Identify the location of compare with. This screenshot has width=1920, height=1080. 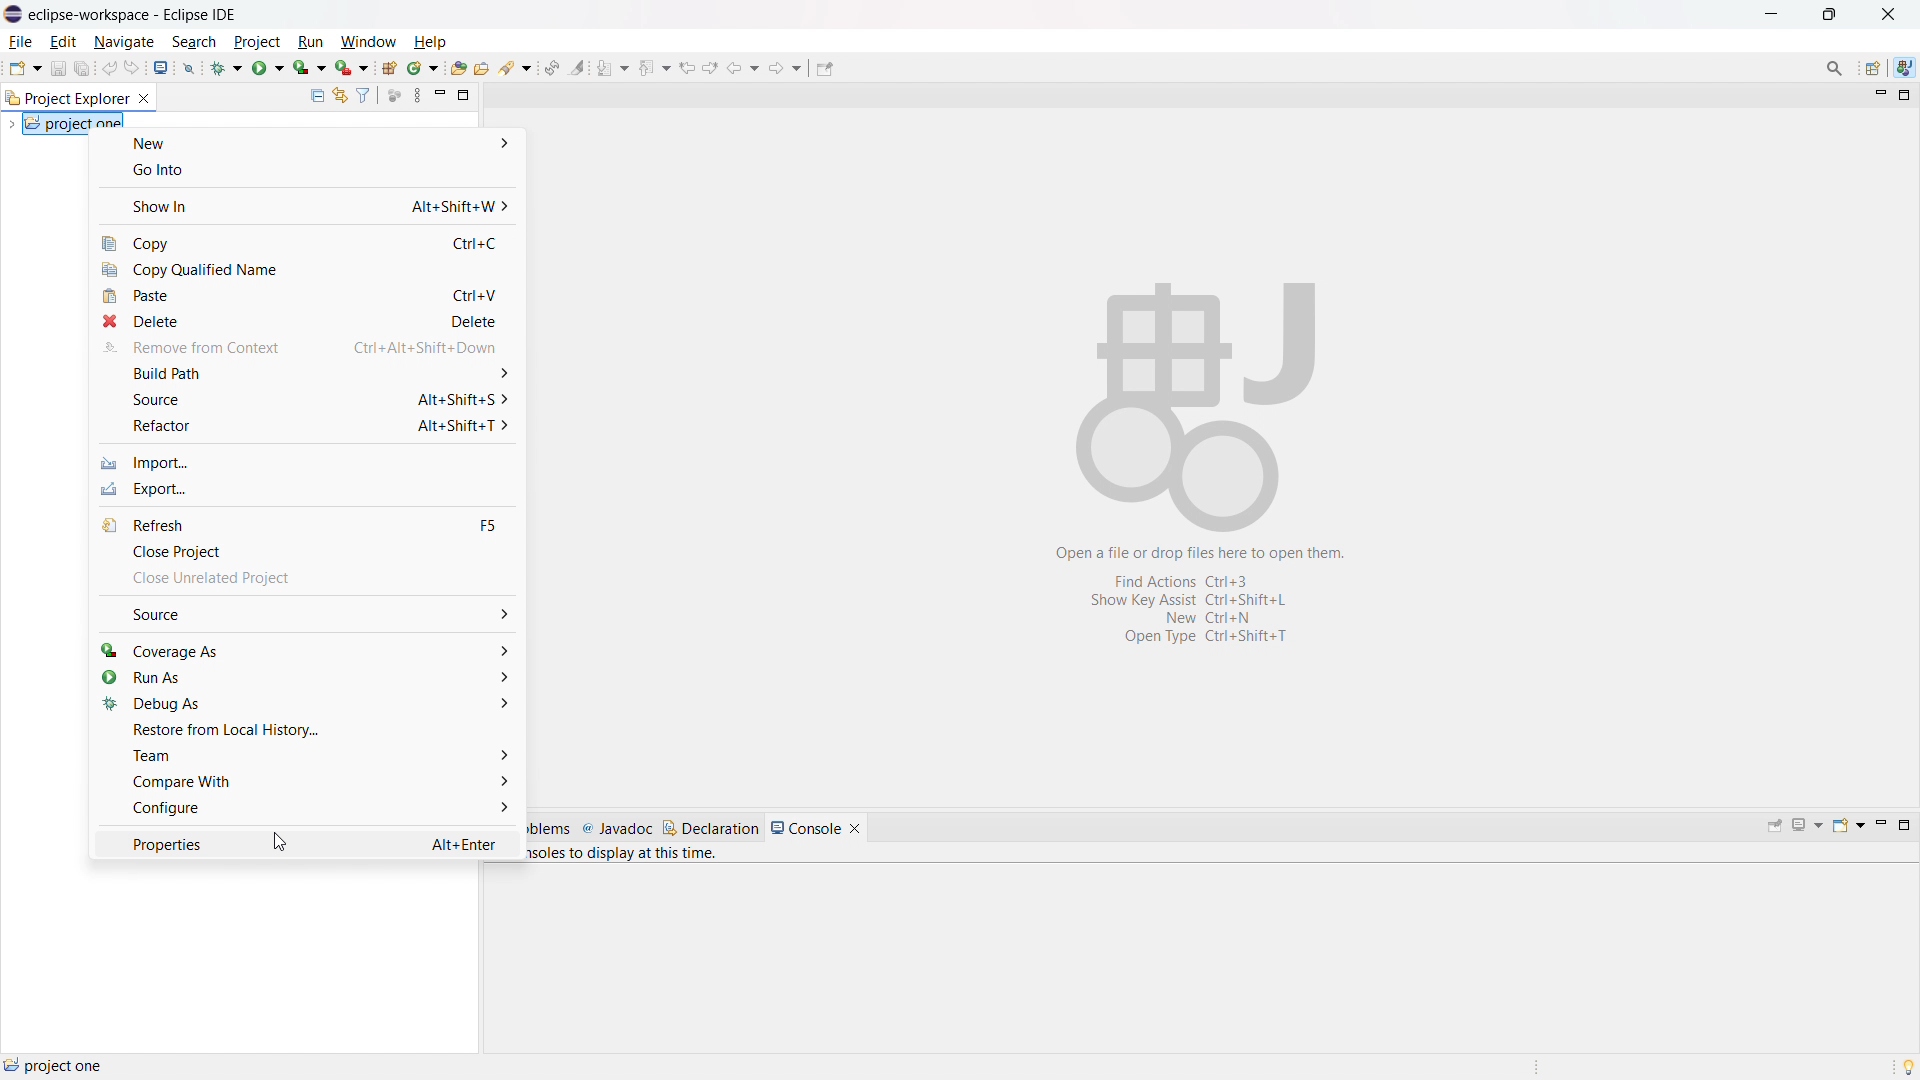
(305, 781).